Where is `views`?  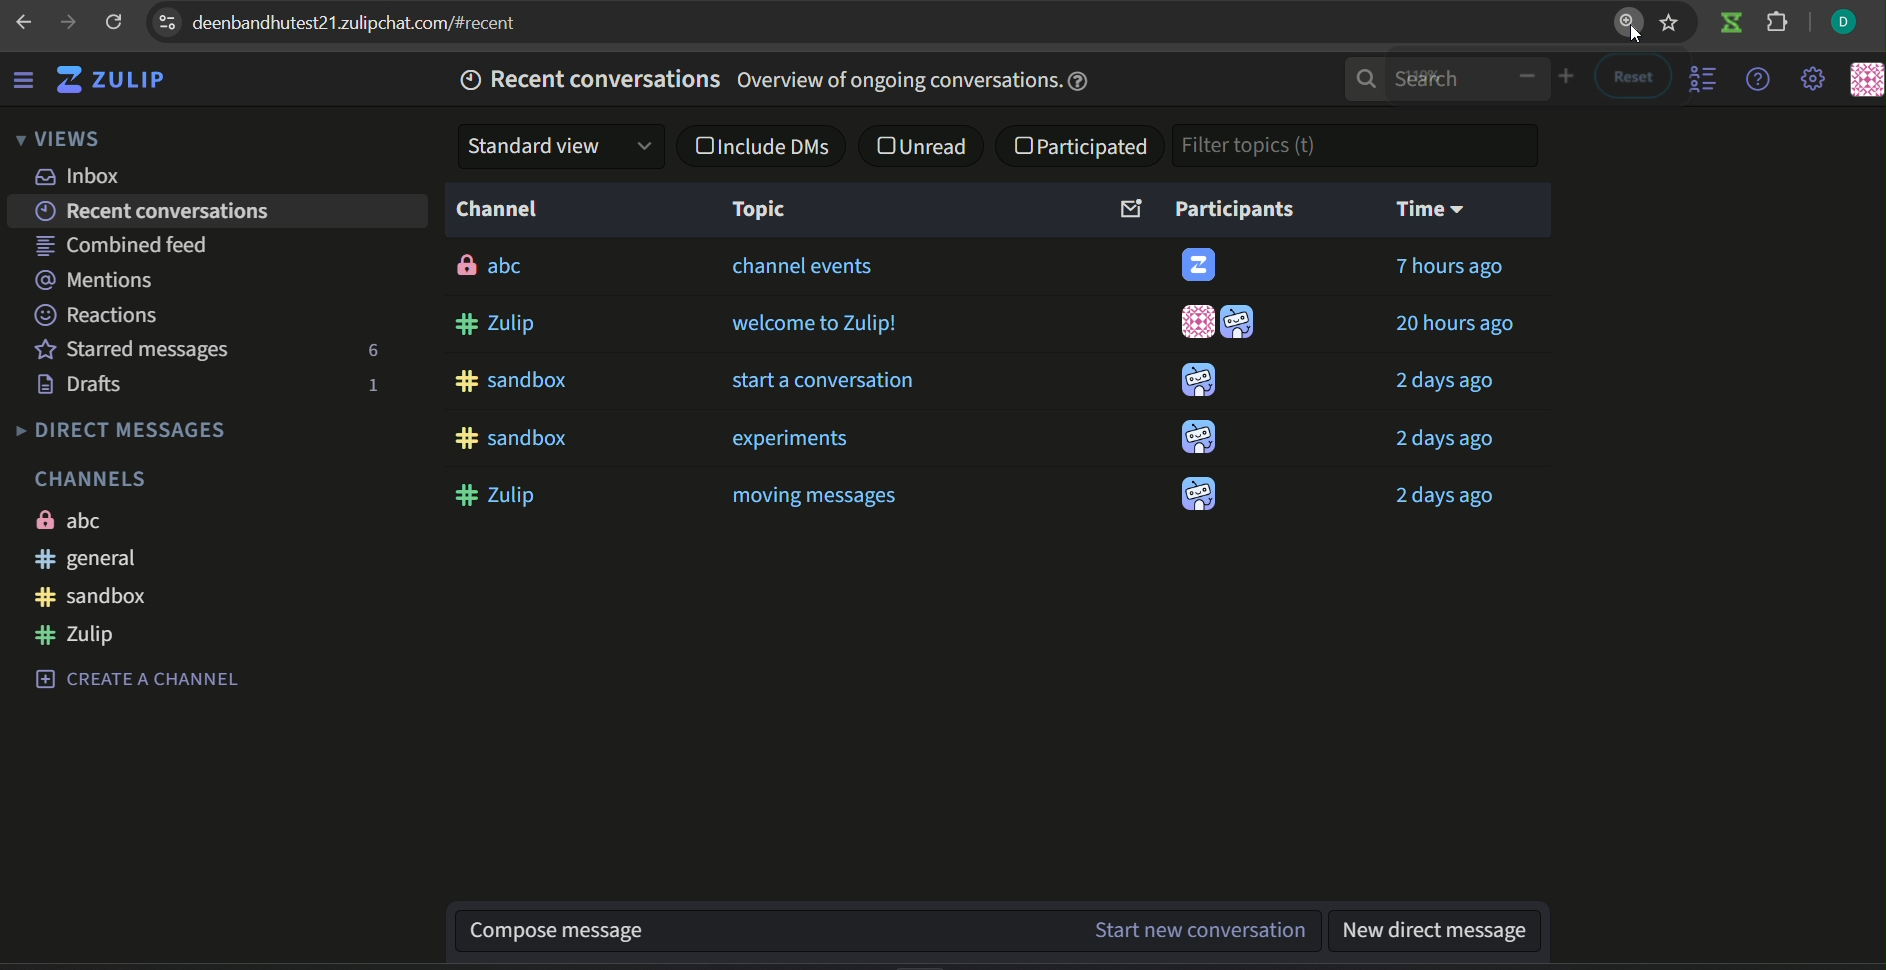
views is located at coordinates (55, 141).